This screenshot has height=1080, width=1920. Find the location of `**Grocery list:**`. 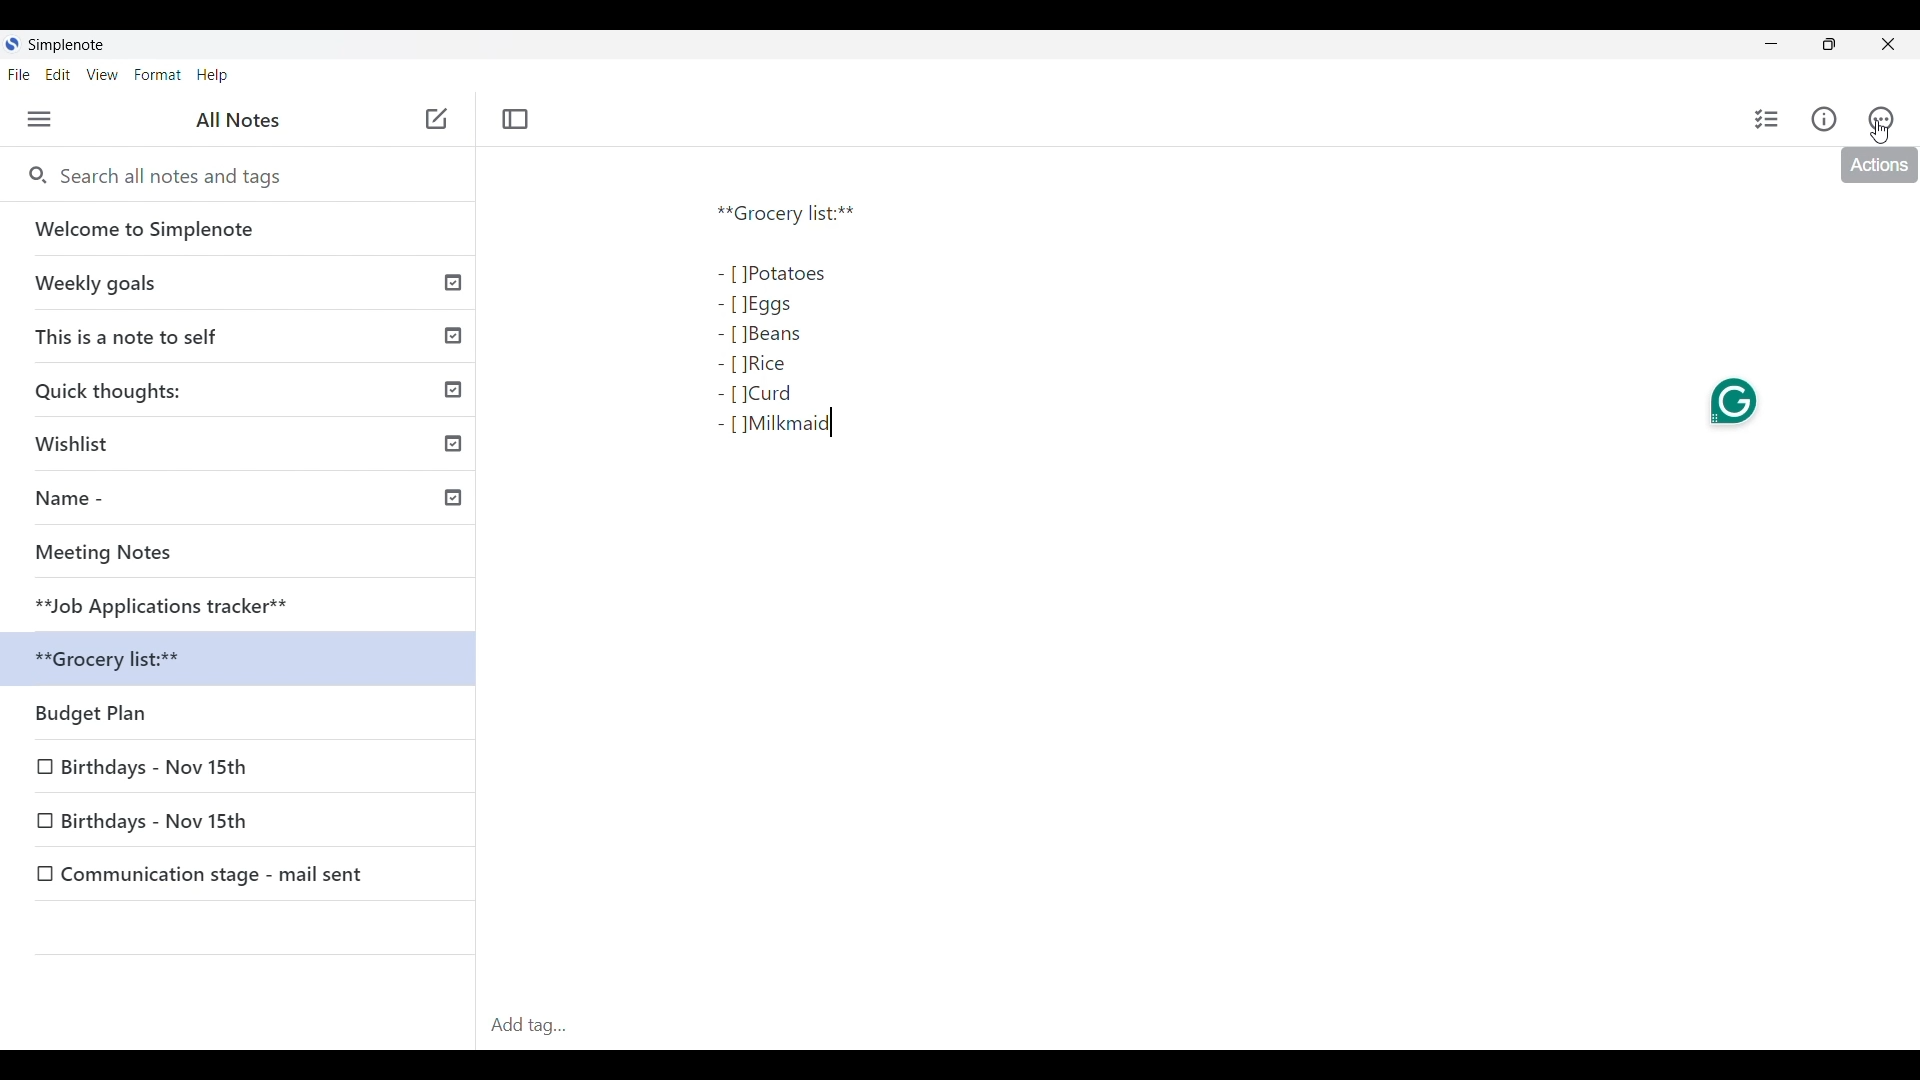

**Grocery list:** is located at coordinates (246, 662).